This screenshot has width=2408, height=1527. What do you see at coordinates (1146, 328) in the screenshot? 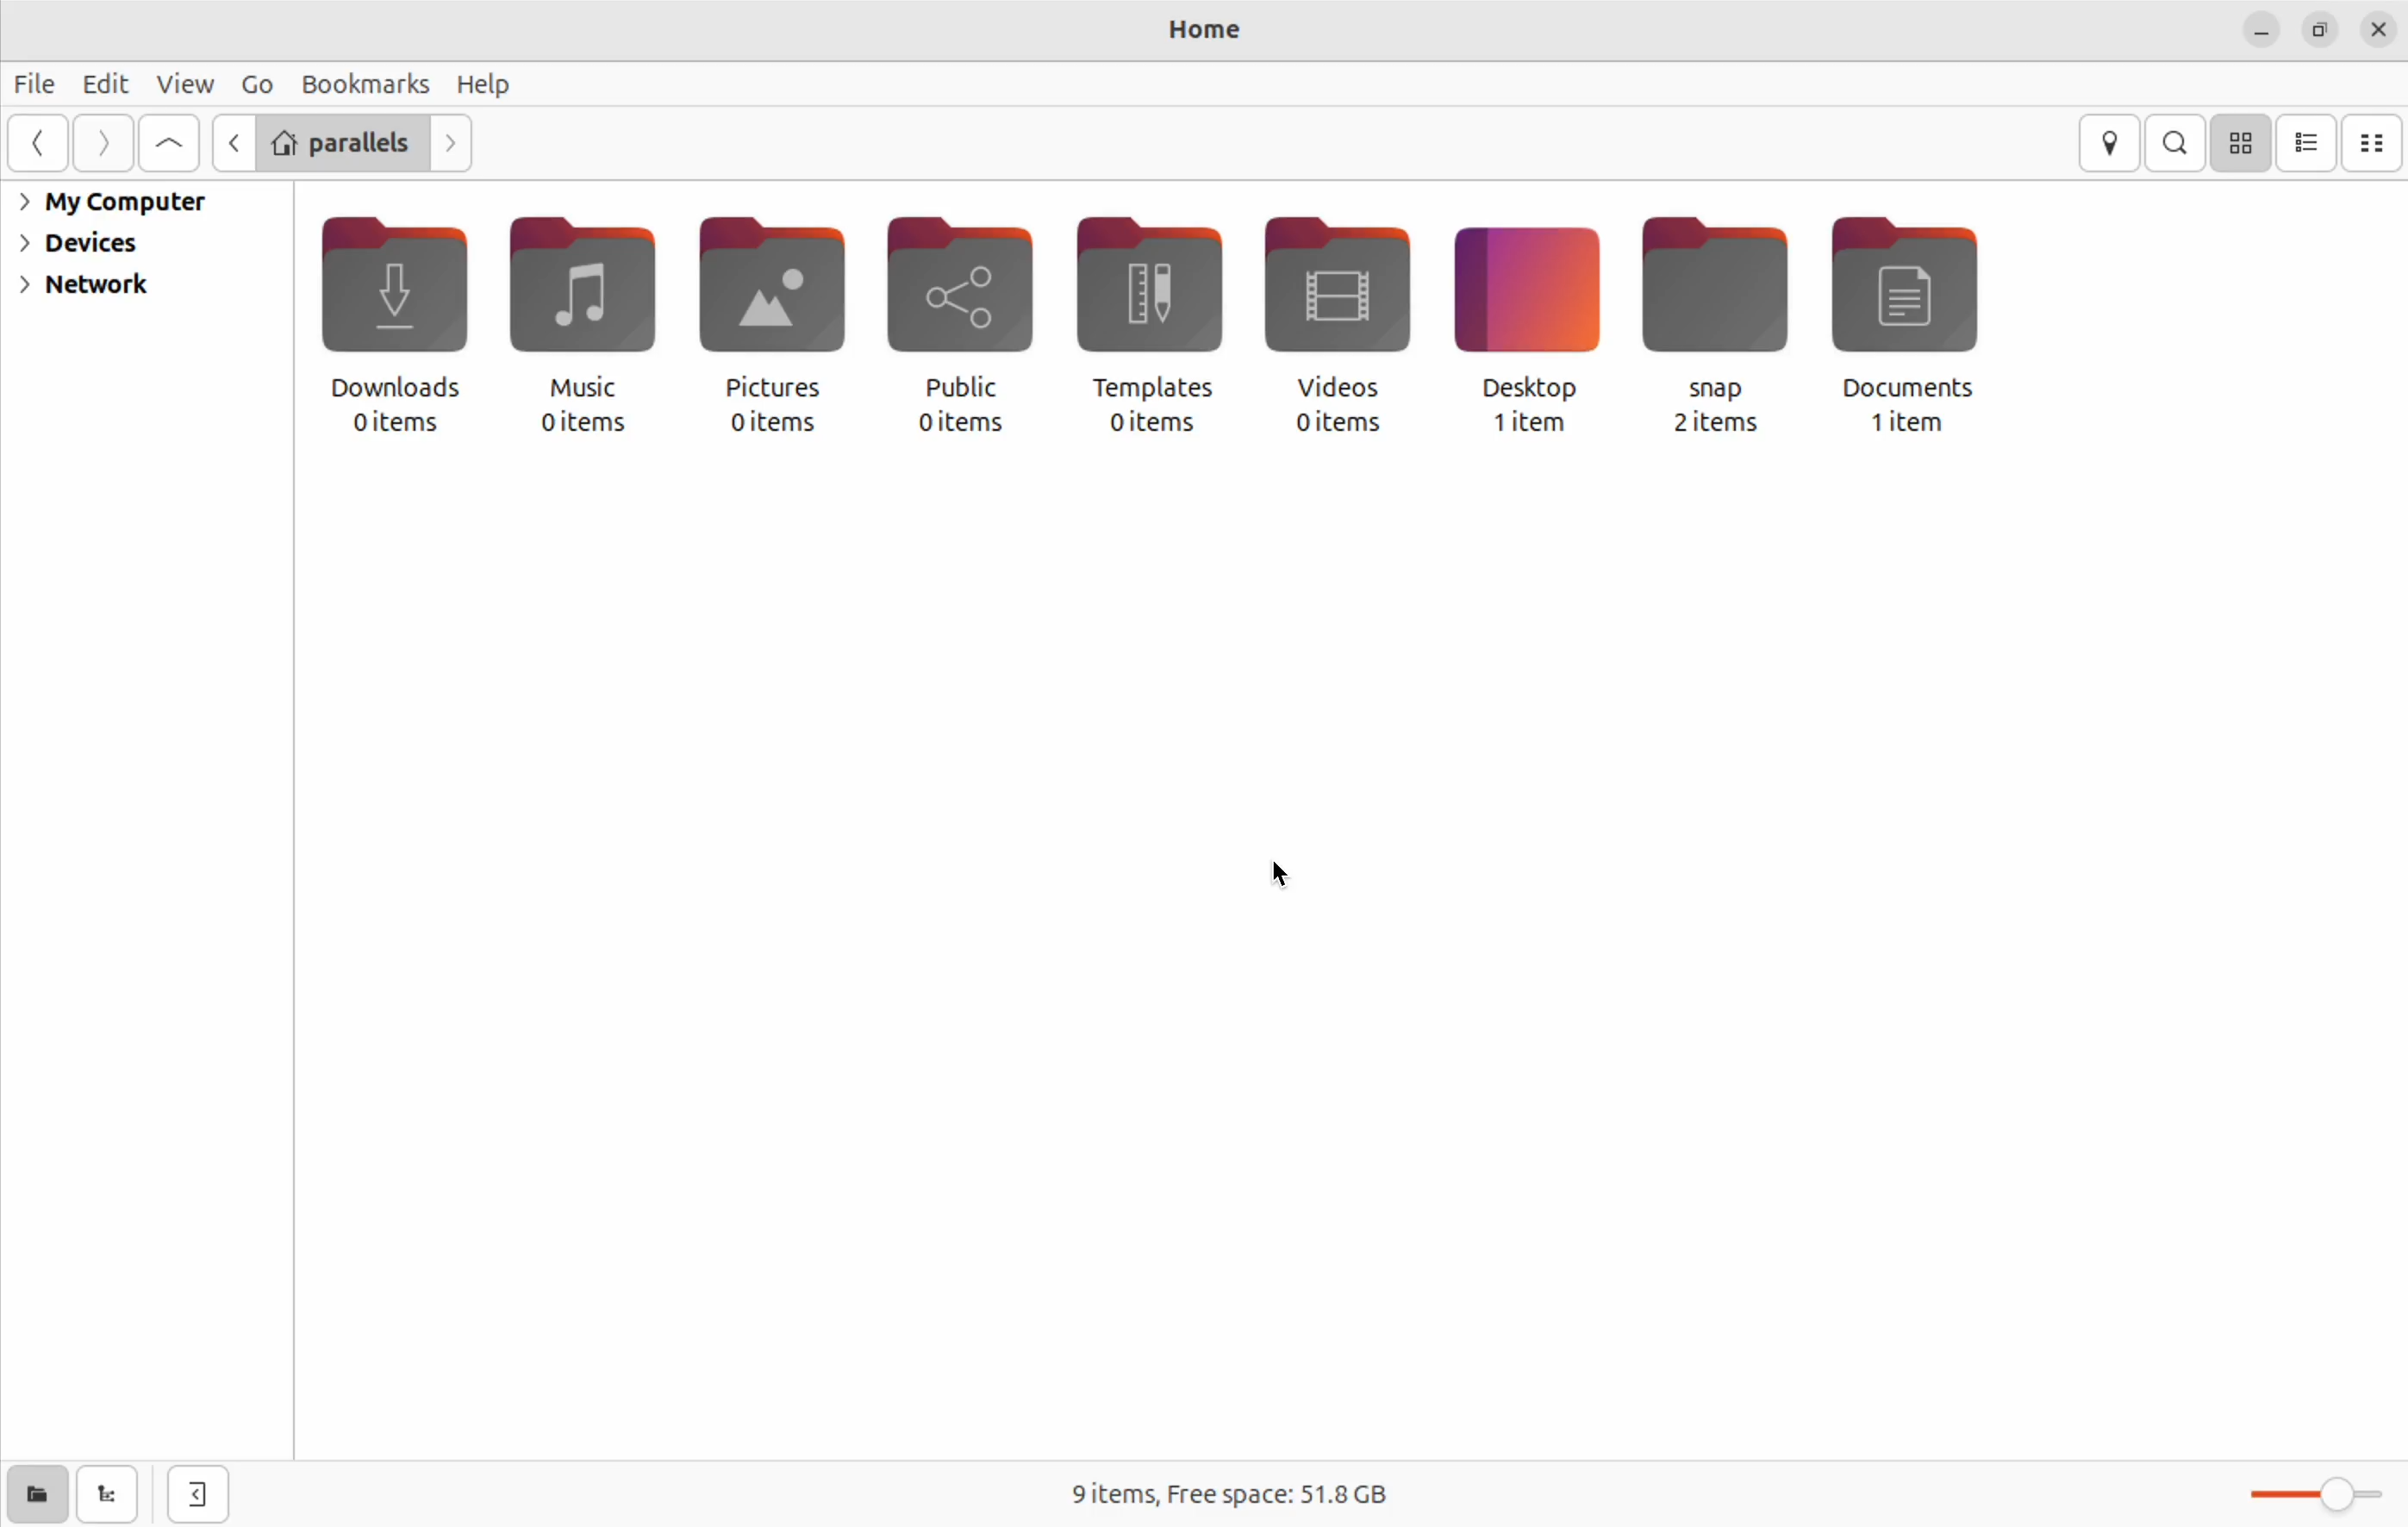
I see `templates 0 items` at bounding box center [1146, 328].